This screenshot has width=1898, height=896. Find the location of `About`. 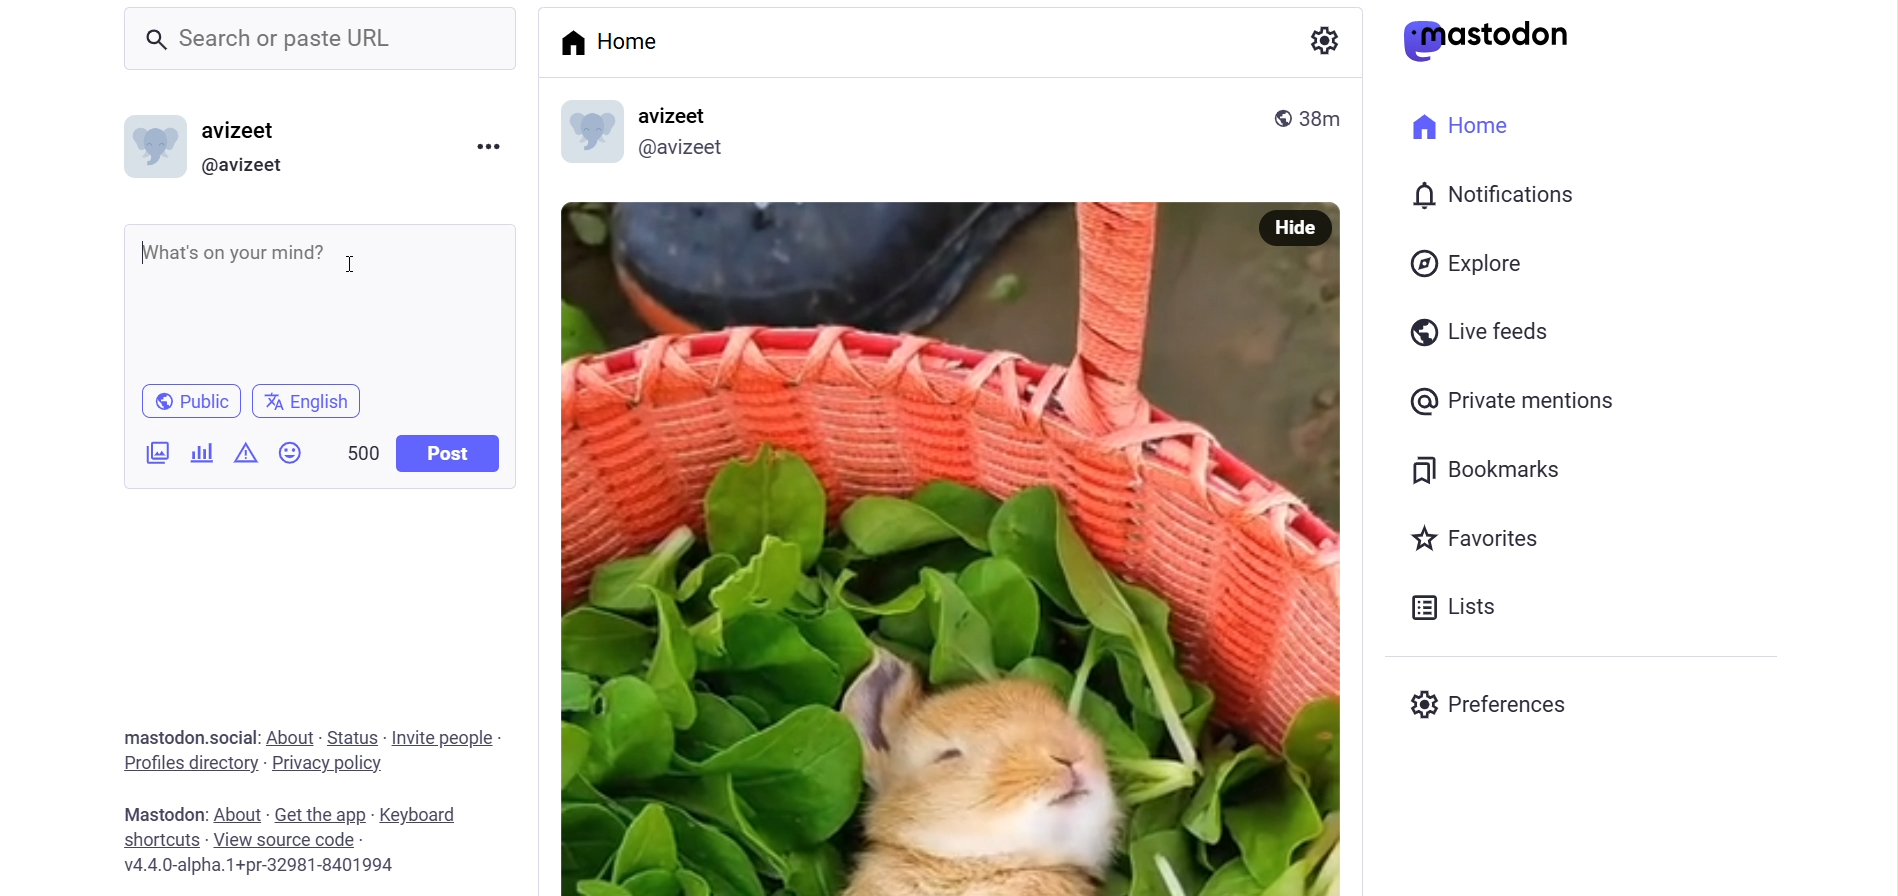

About is located at coordinates (289, 736).